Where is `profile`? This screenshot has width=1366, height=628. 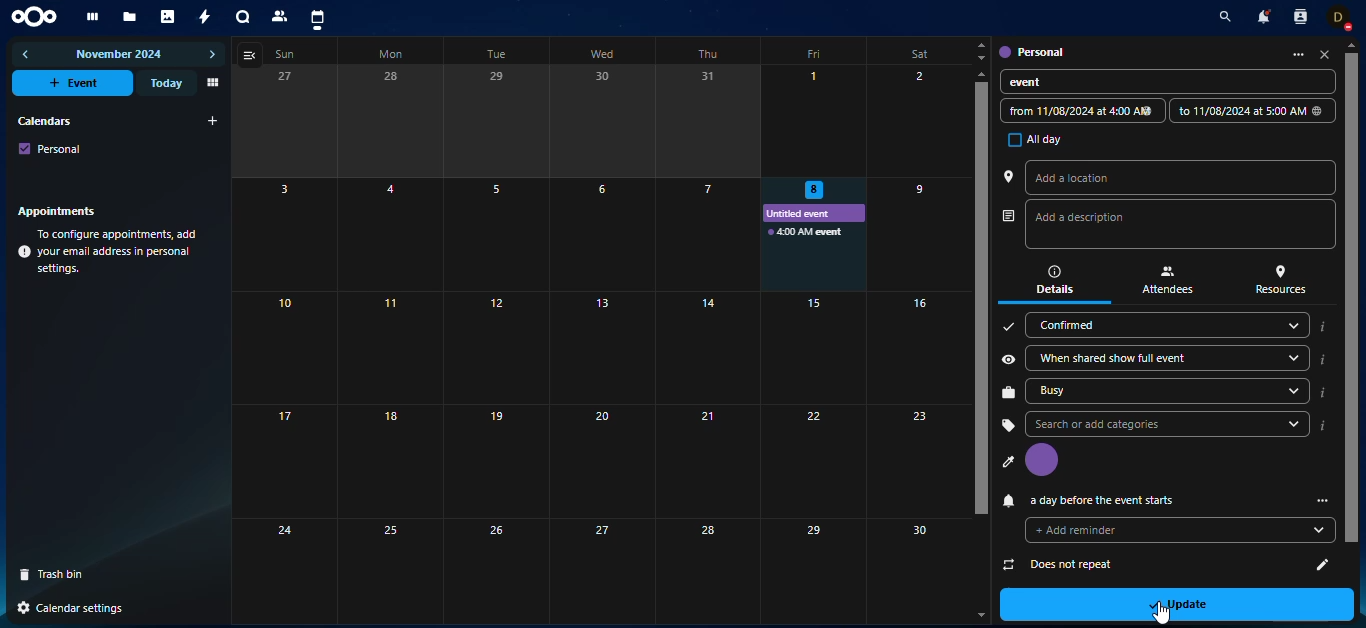
profile is located at coordinates (1042, 460).